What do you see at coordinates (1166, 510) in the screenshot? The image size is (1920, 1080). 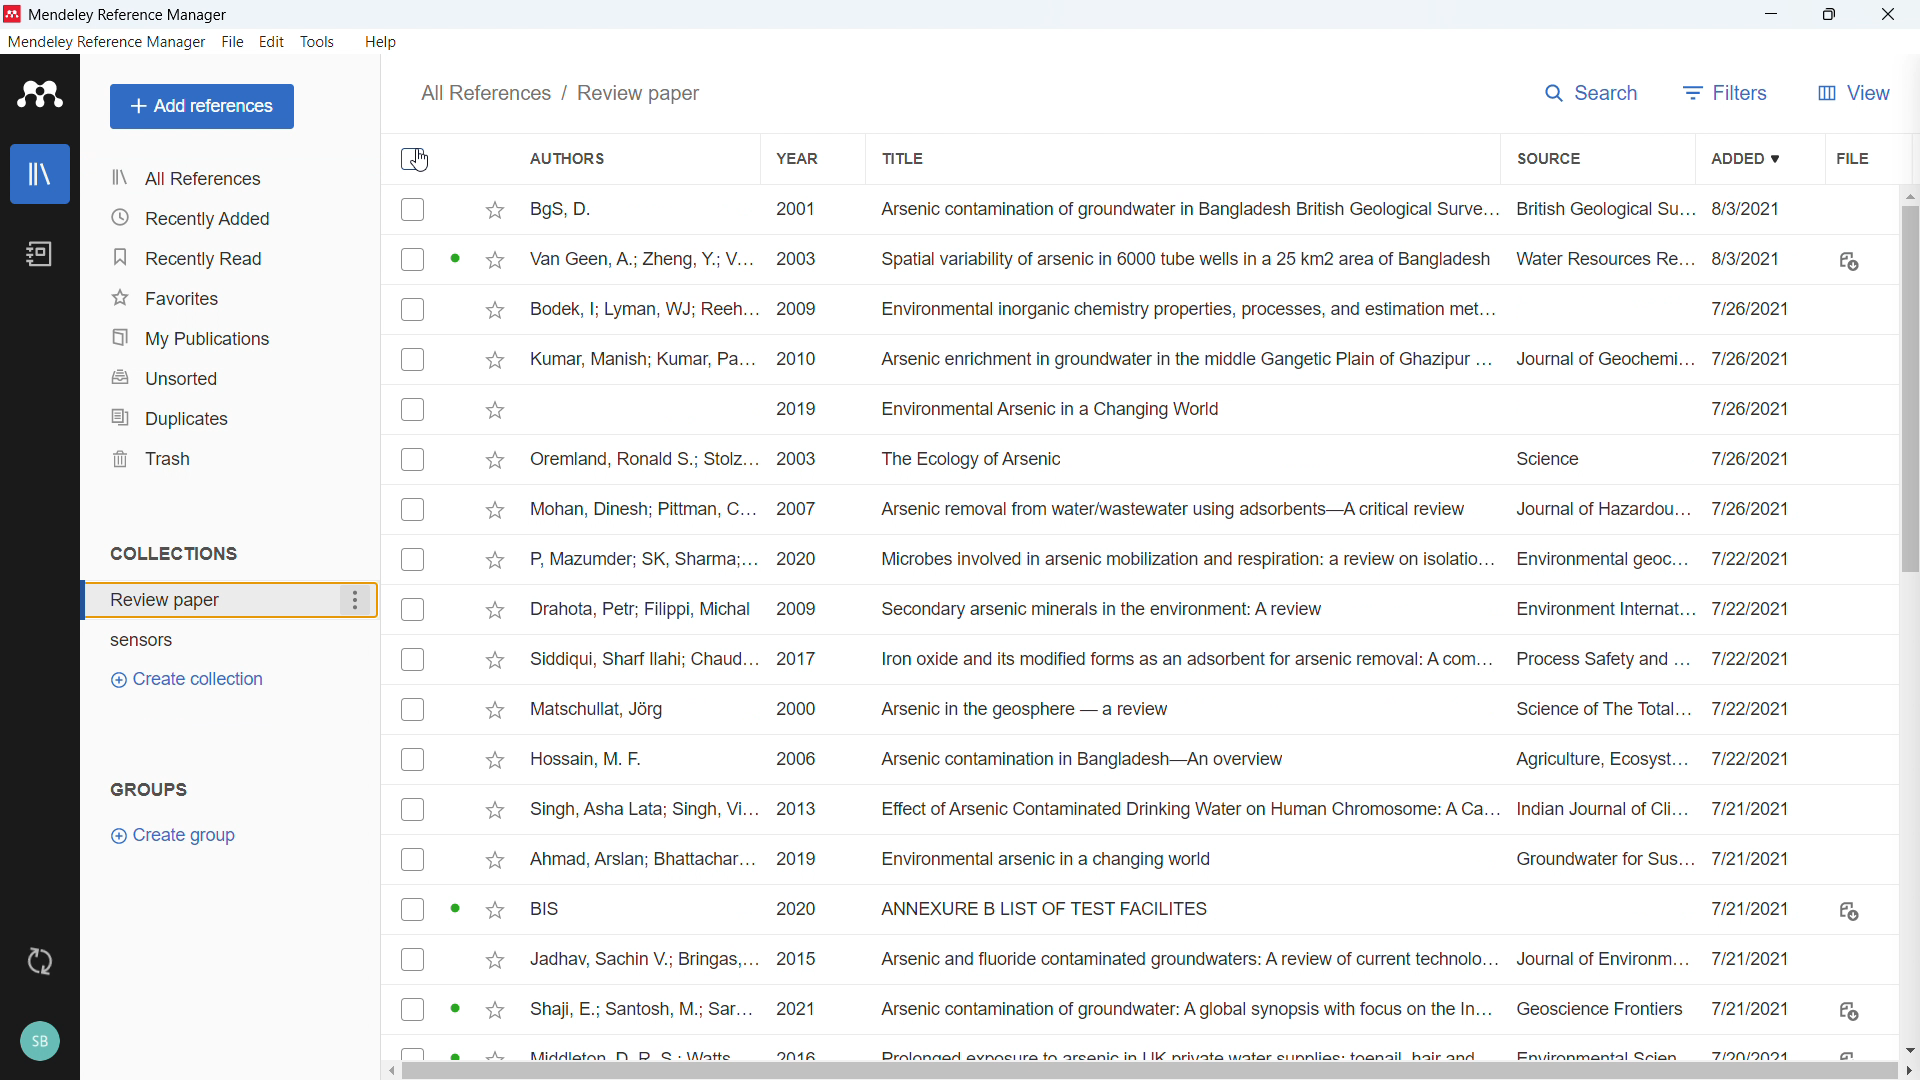 I see `Zhang, S; Chang, J; Lin, C;... Enhancement of methanogenesis via direct interspecies electron transfer bet... ElsevierS Zhang, J ... 10/28/2024` at bounding box center [1166, 510].